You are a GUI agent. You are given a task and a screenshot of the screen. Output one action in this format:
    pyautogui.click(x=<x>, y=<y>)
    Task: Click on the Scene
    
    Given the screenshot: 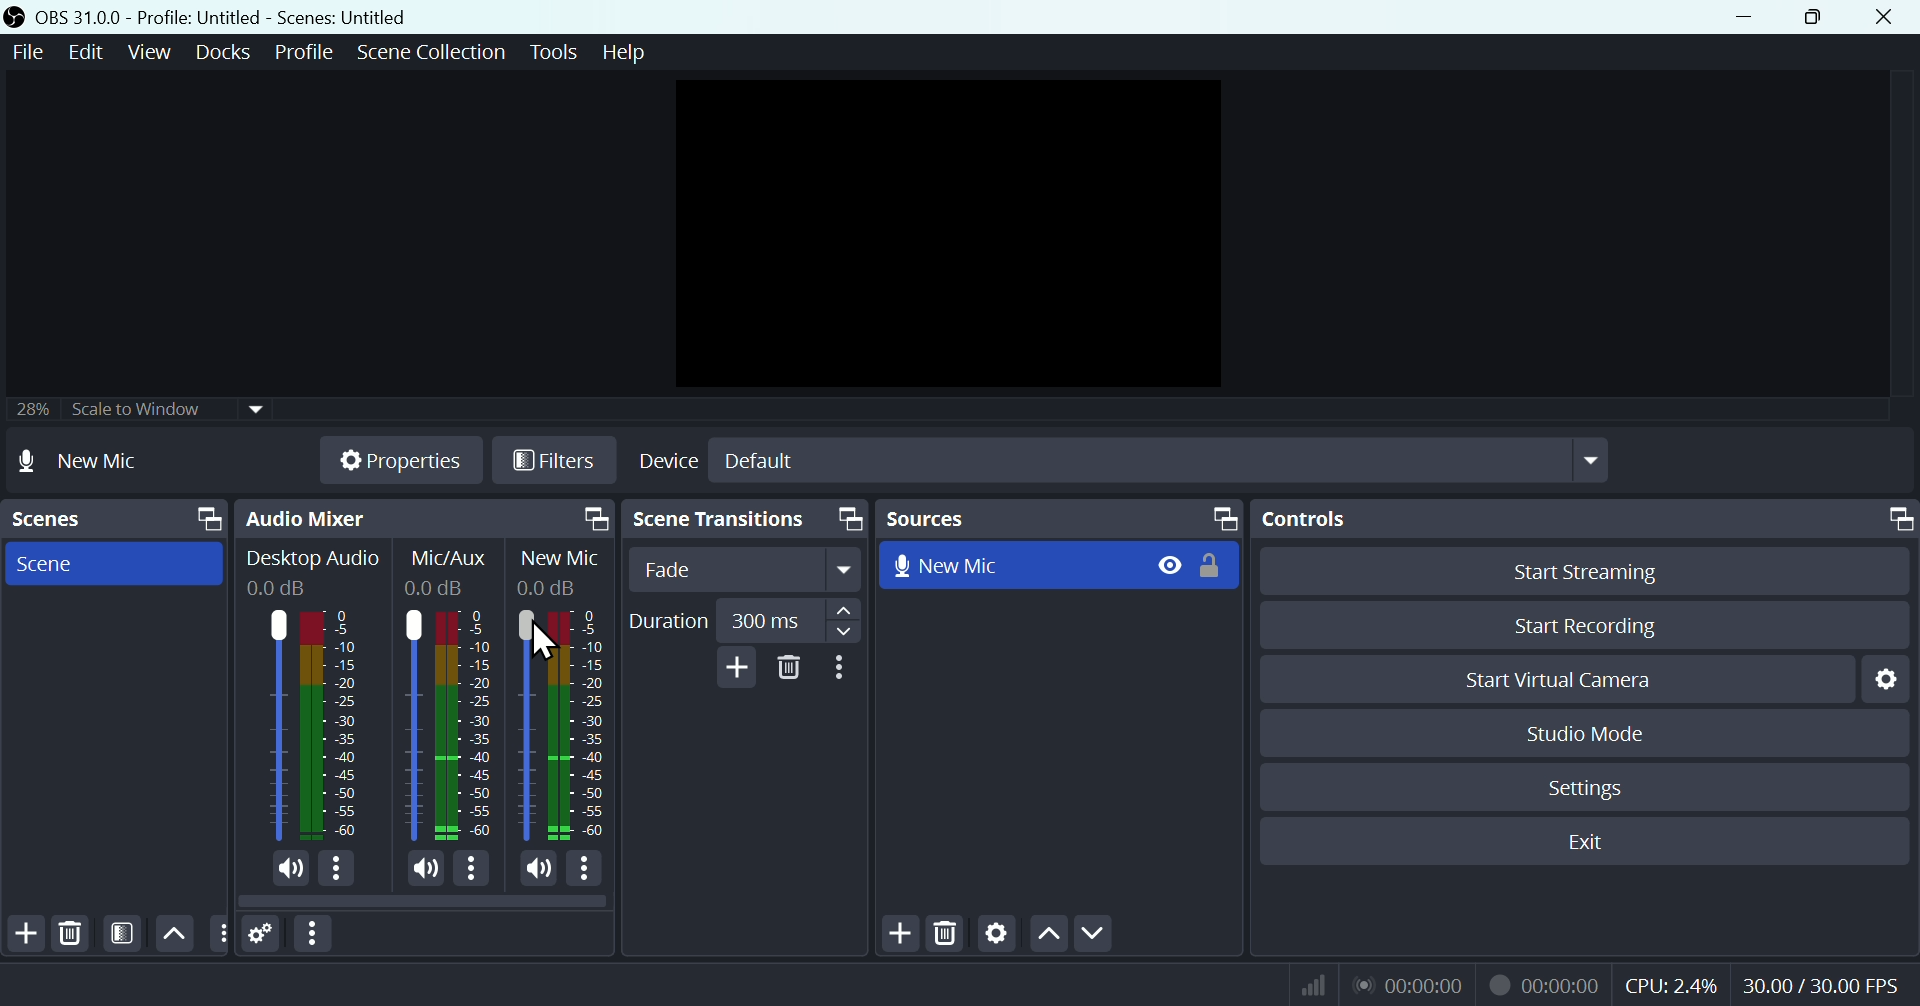 What is the action you would take?
    pyautogui.click(x=109, y=562)
    